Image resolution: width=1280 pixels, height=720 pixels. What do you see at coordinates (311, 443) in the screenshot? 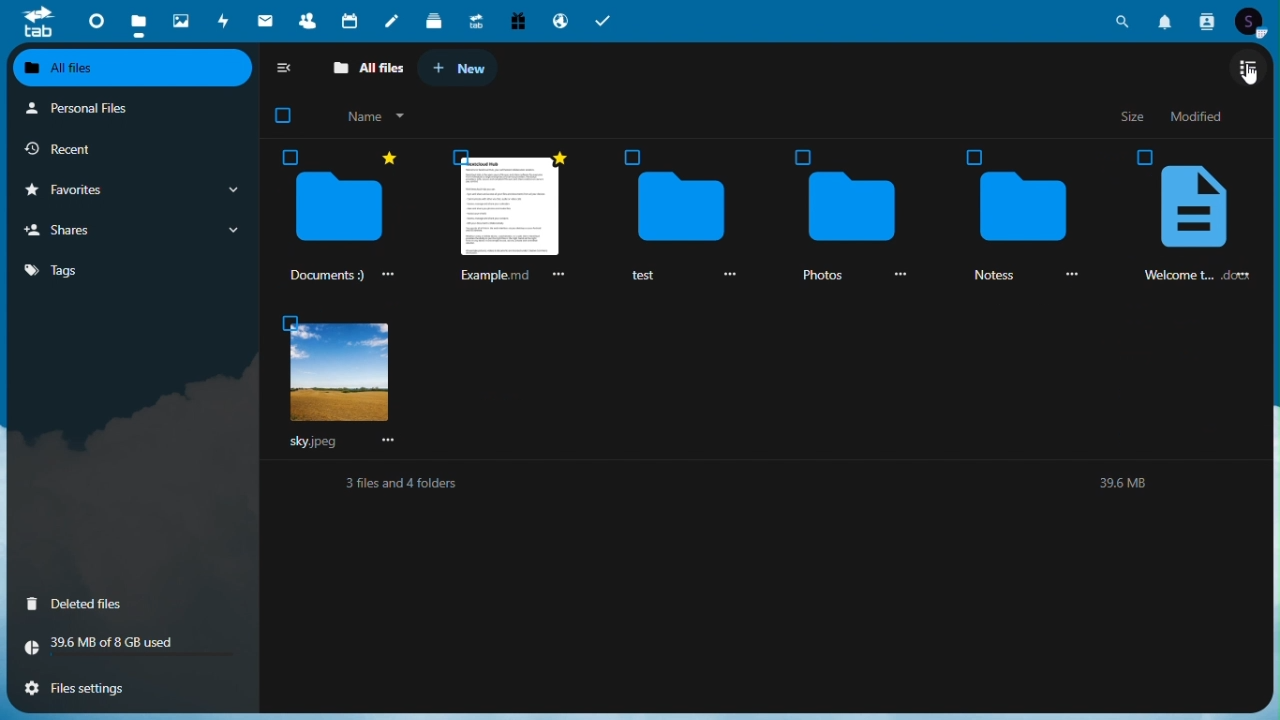
I see `sky` at bounding box center [311, 443].